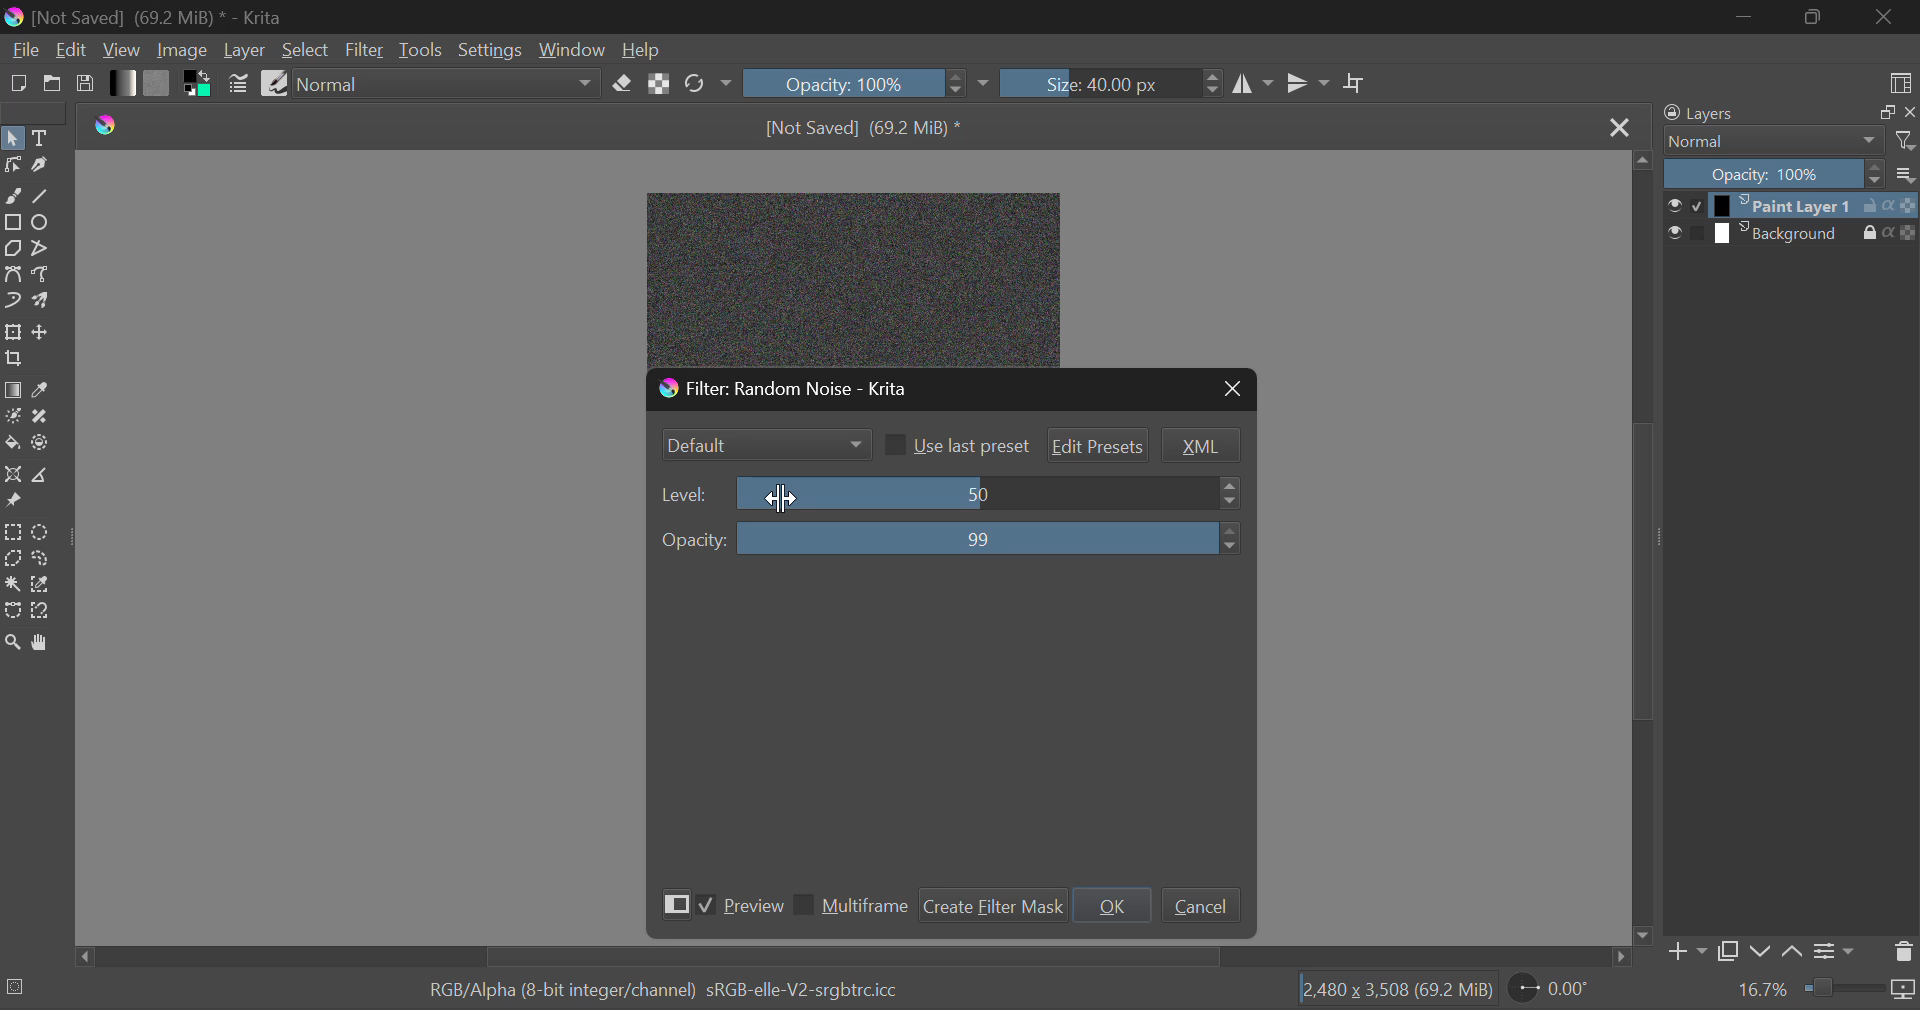  I want to click on select, so click(1670, 232).